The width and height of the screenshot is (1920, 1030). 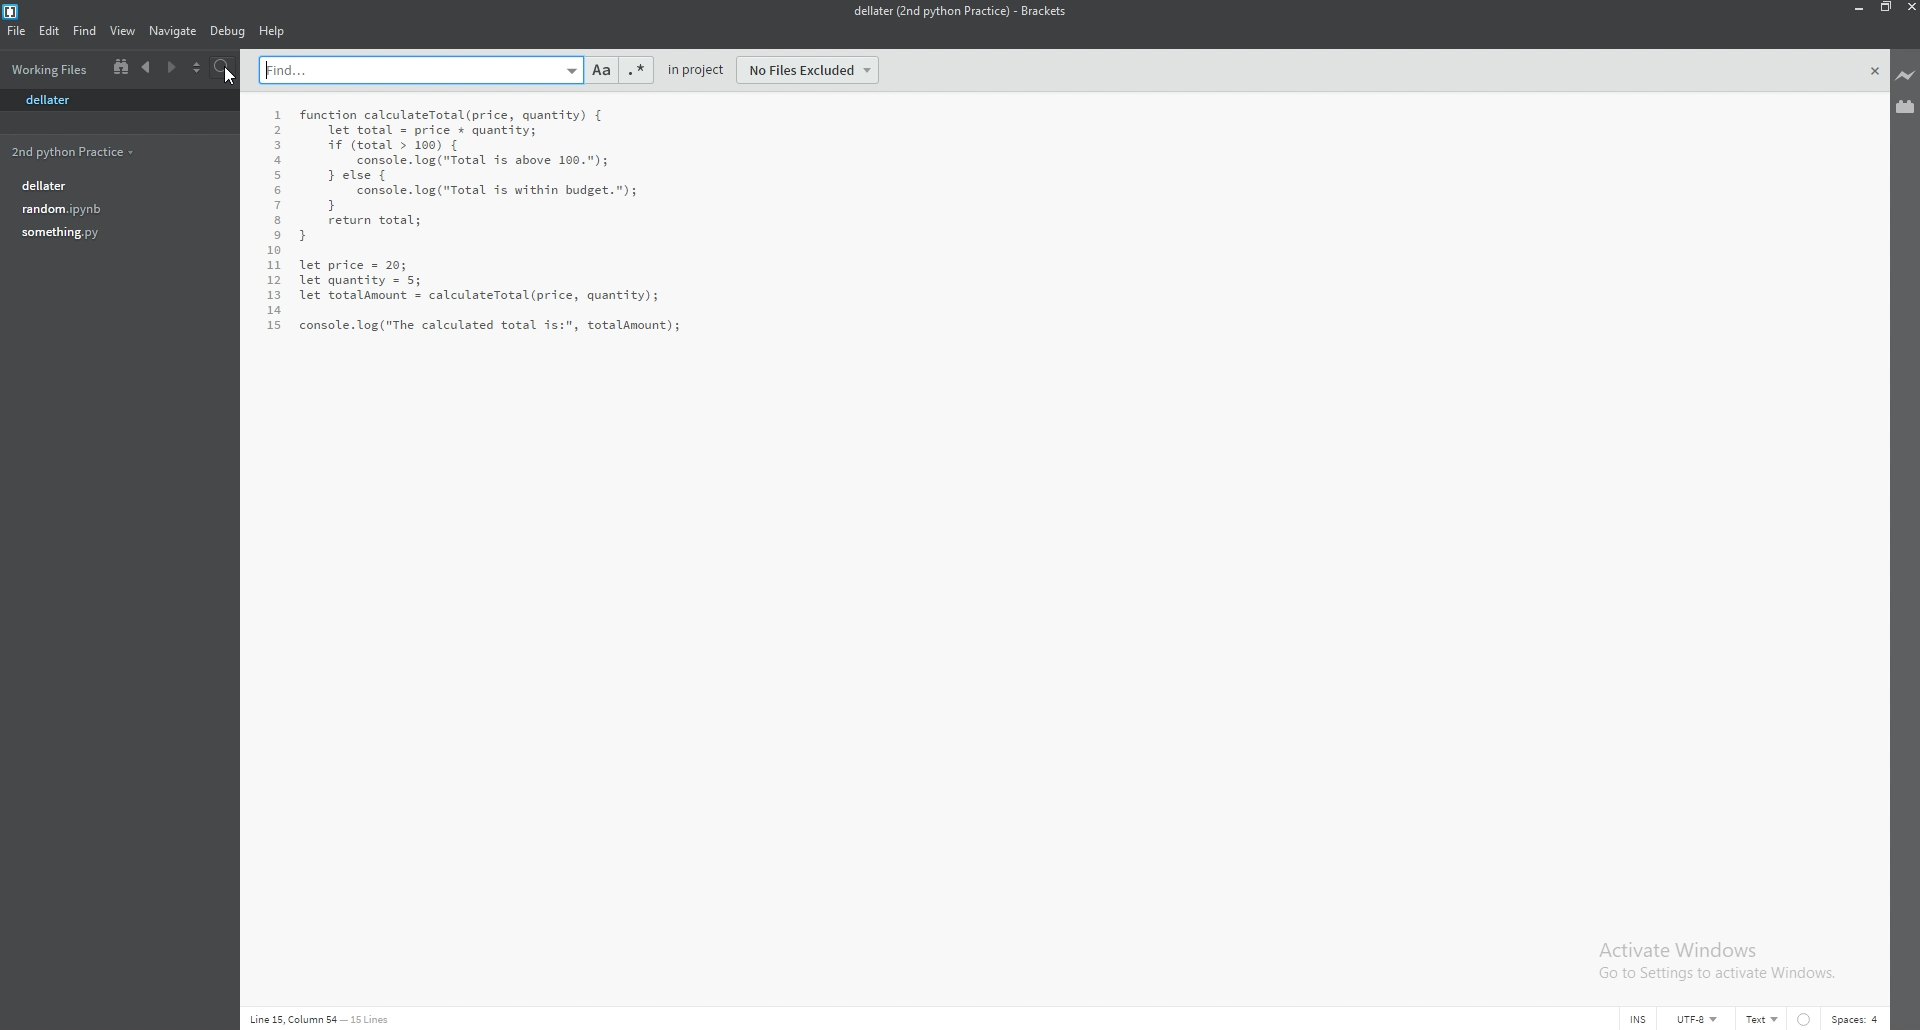 What do you see at coordinates (172, 68) in the screenshot?
I see `next` at bounding box center [172, 68].